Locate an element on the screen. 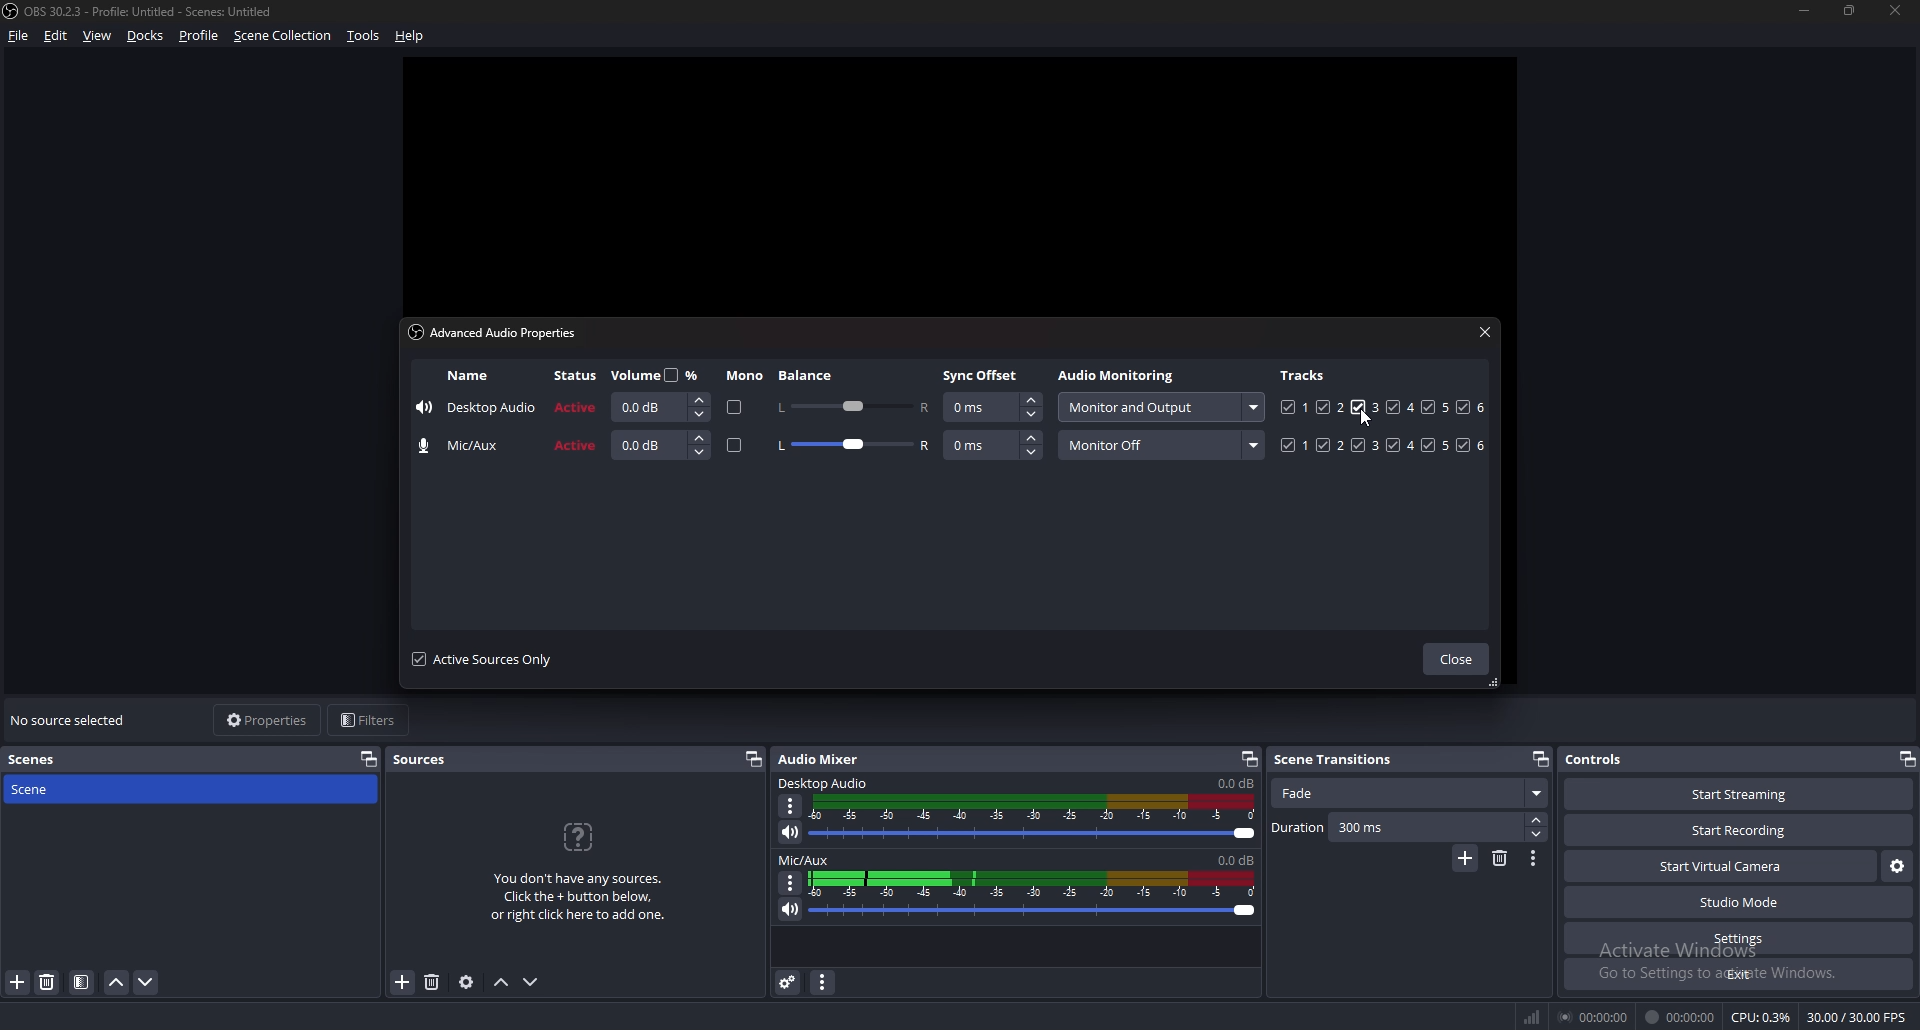 This screenshot has width=1920, height=1030. add scene is located at coordinates (18, 983).